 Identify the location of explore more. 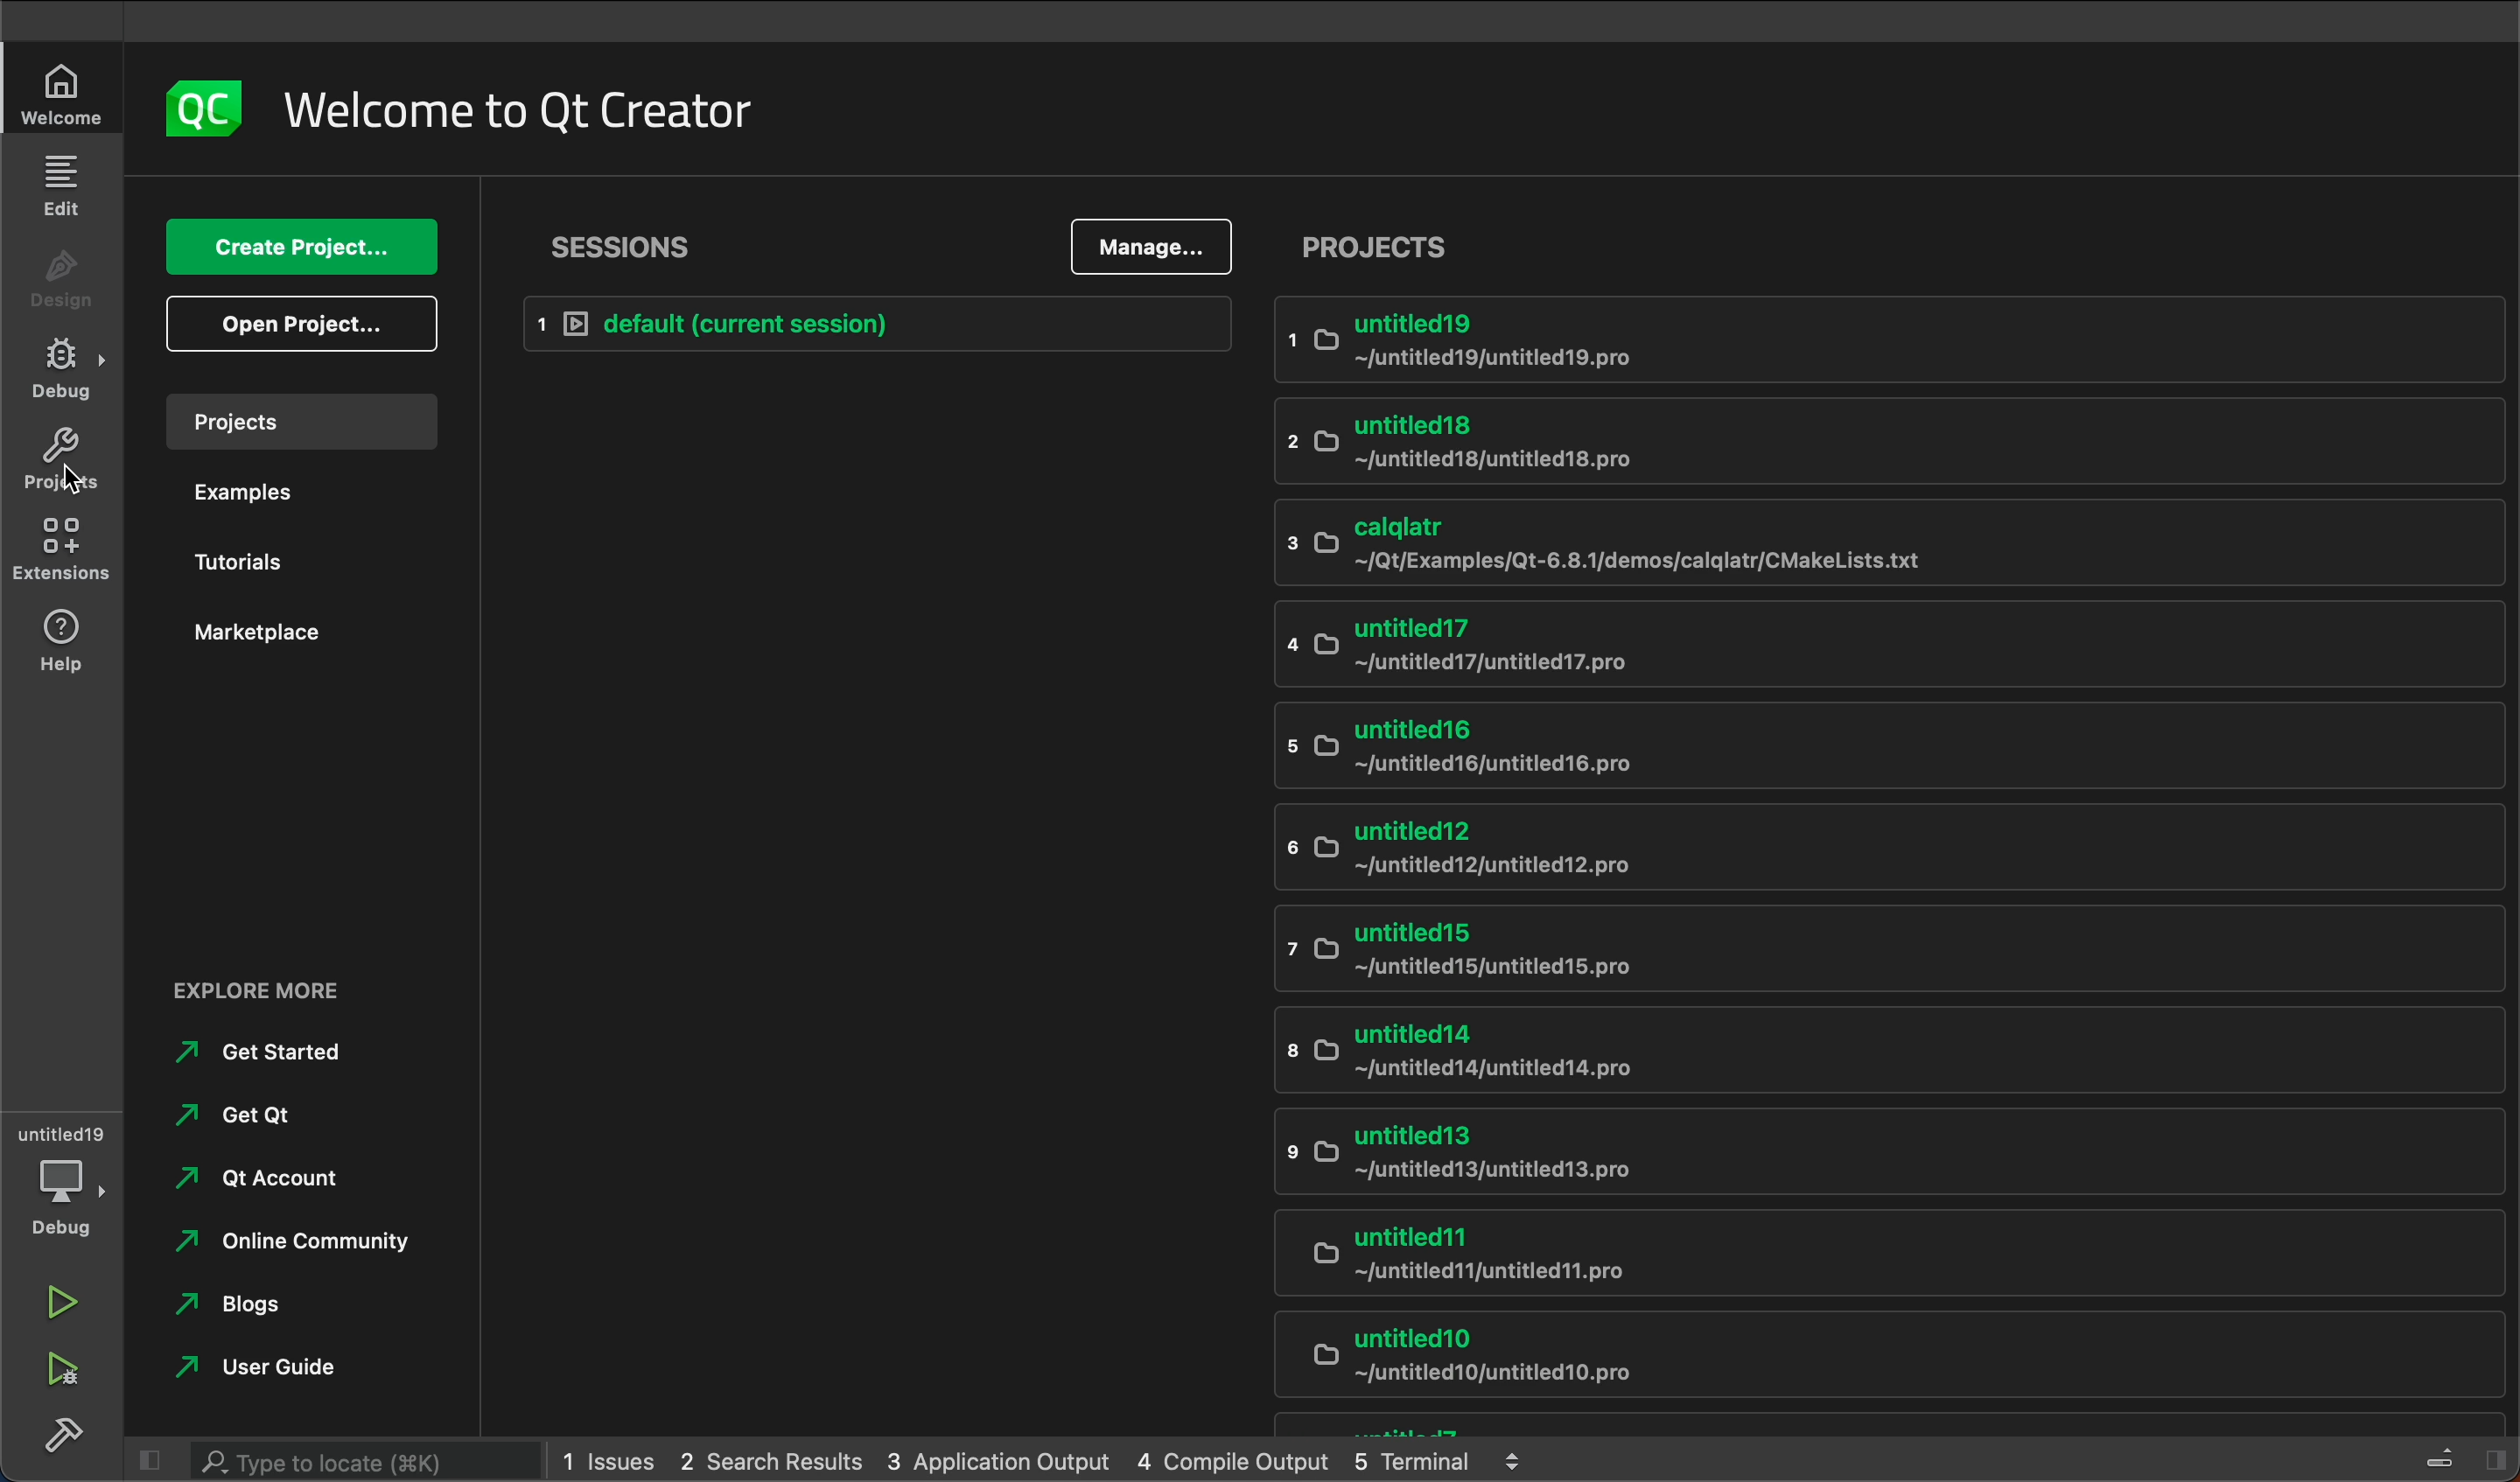
(271, 988).